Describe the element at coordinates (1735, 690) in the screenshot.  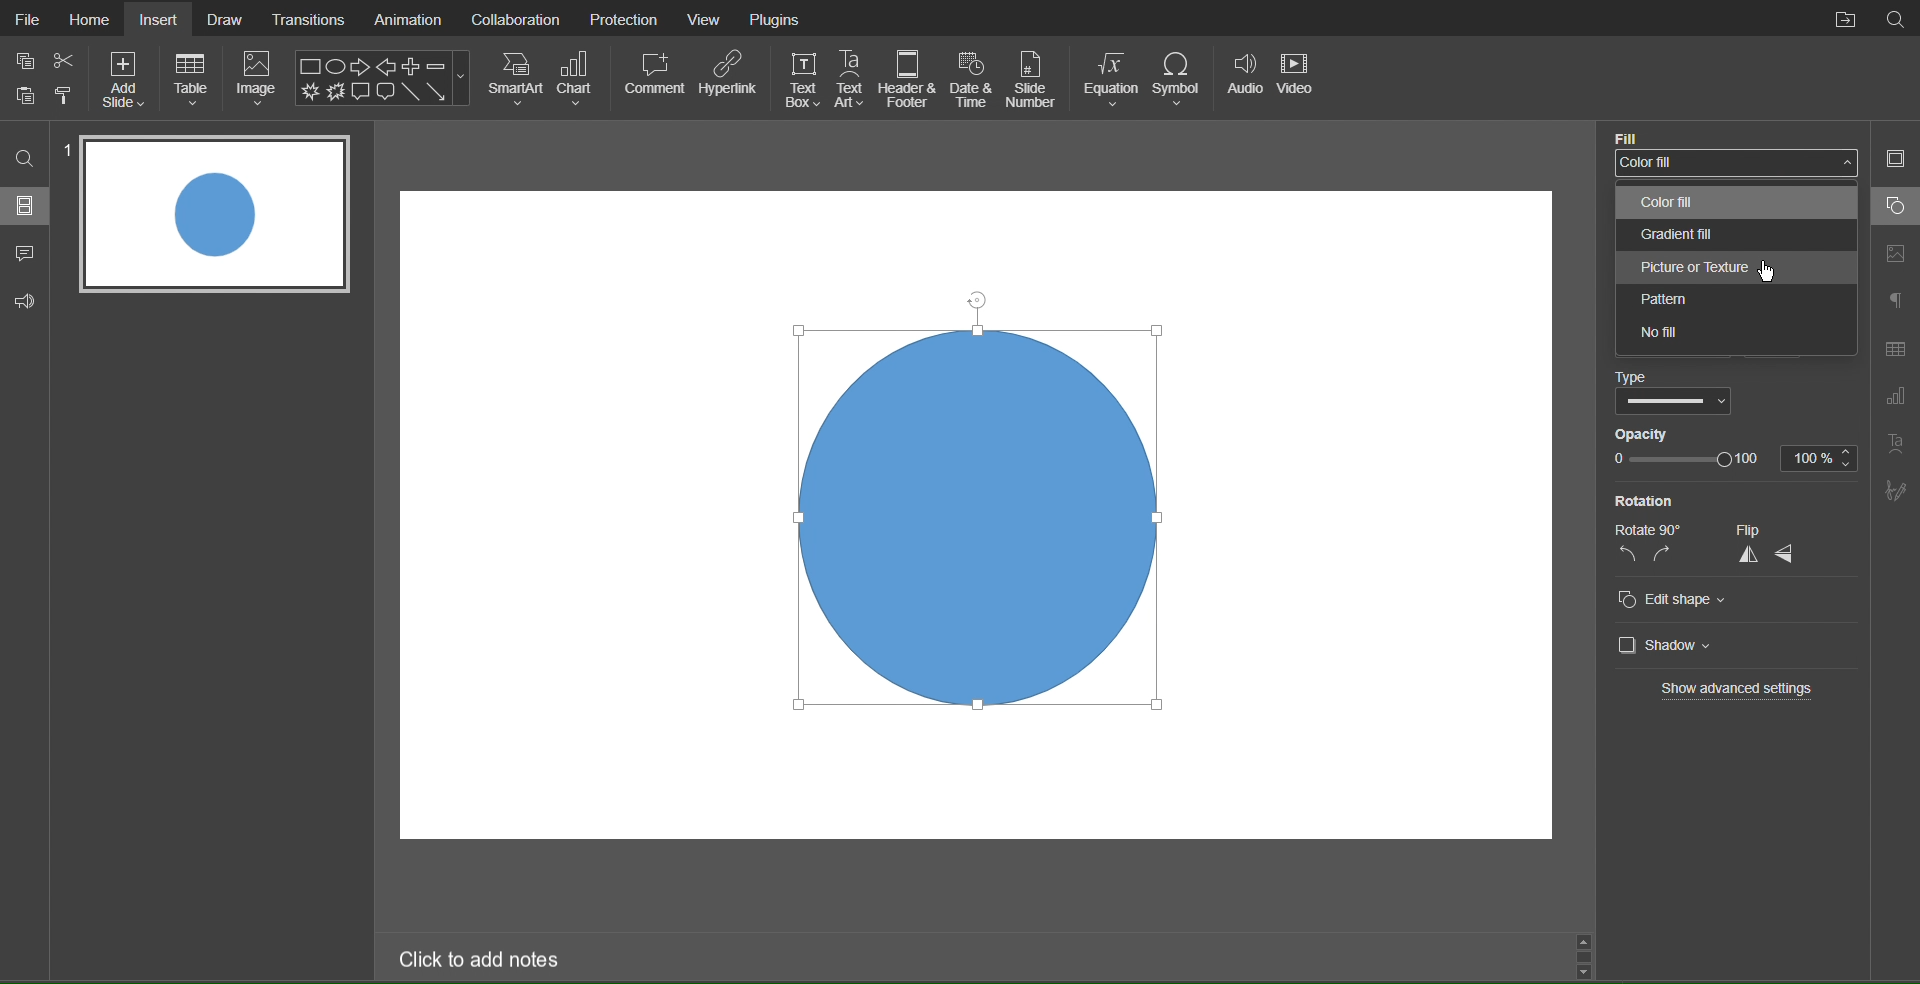
I see `Show advanced settings` at that location.